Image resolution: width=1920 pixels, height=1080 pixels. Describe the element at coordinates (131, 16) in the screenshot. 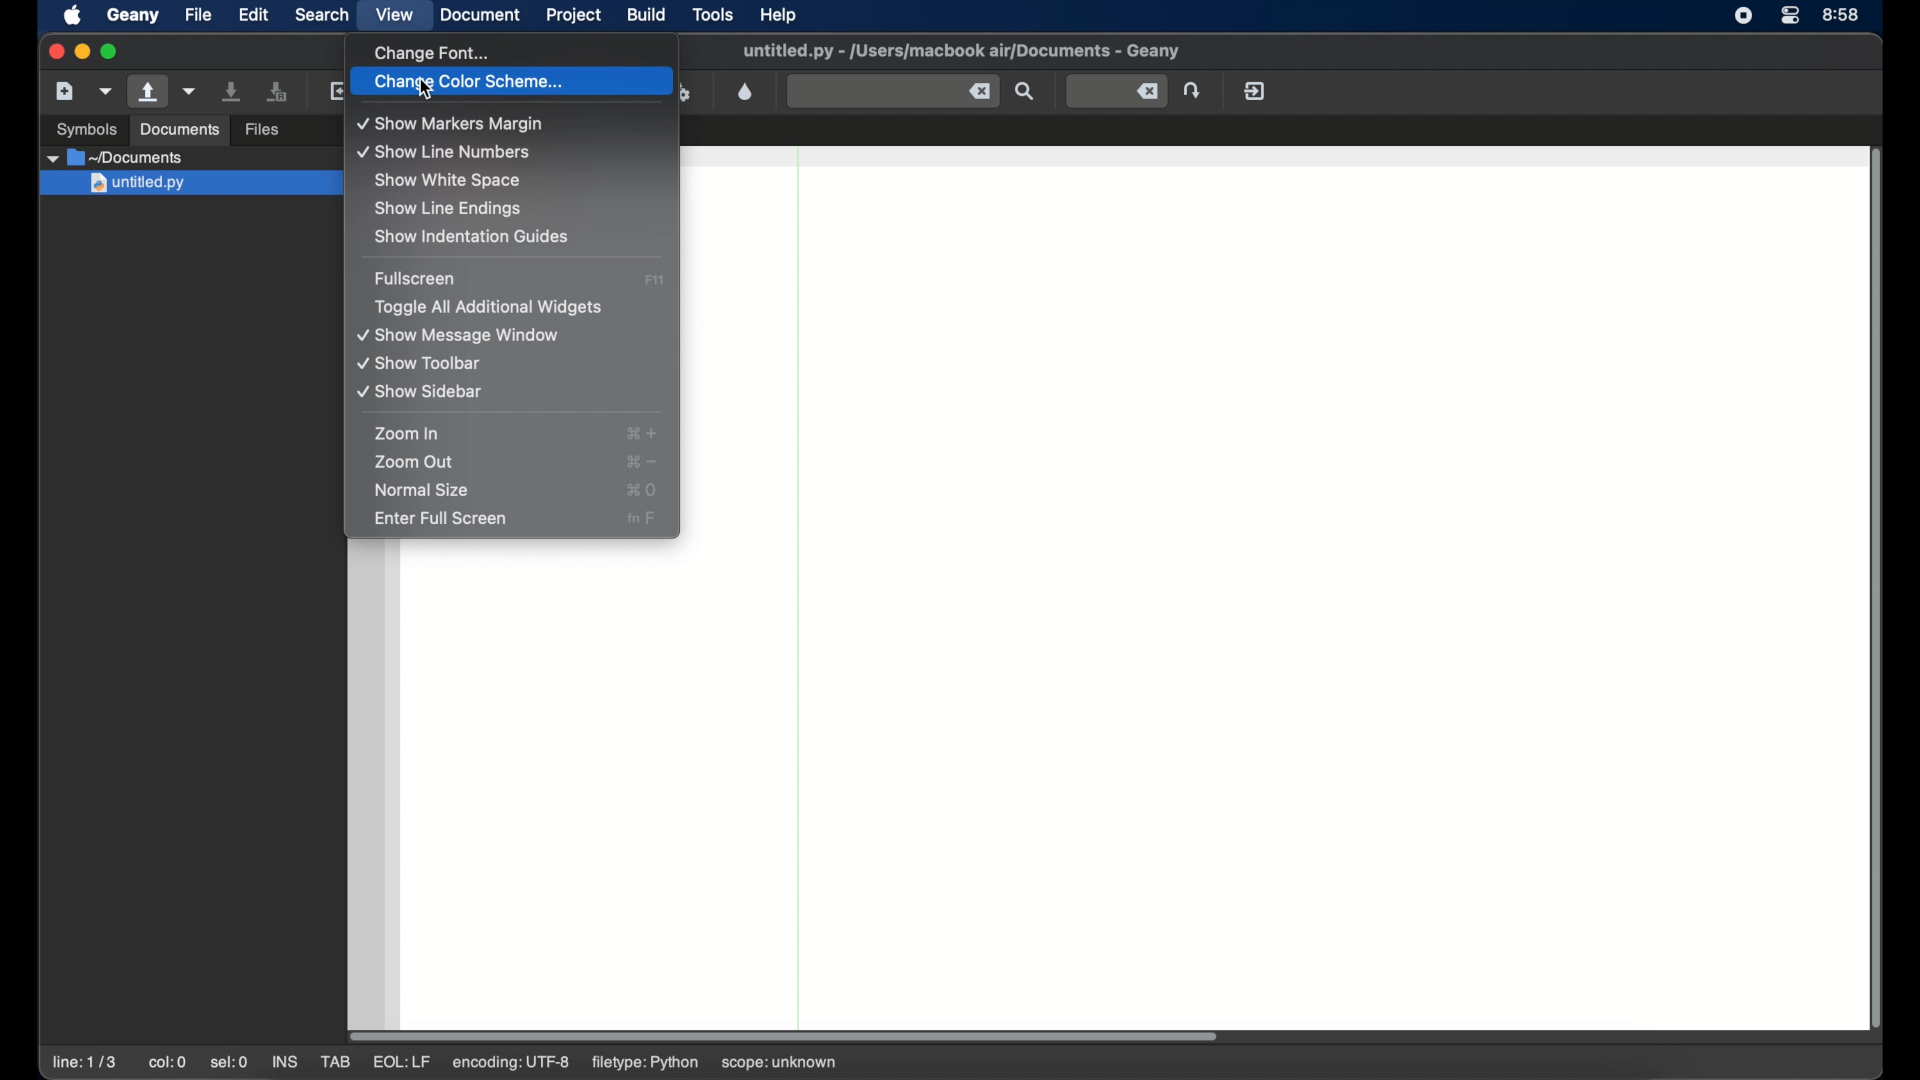

I see `geany` at that location.